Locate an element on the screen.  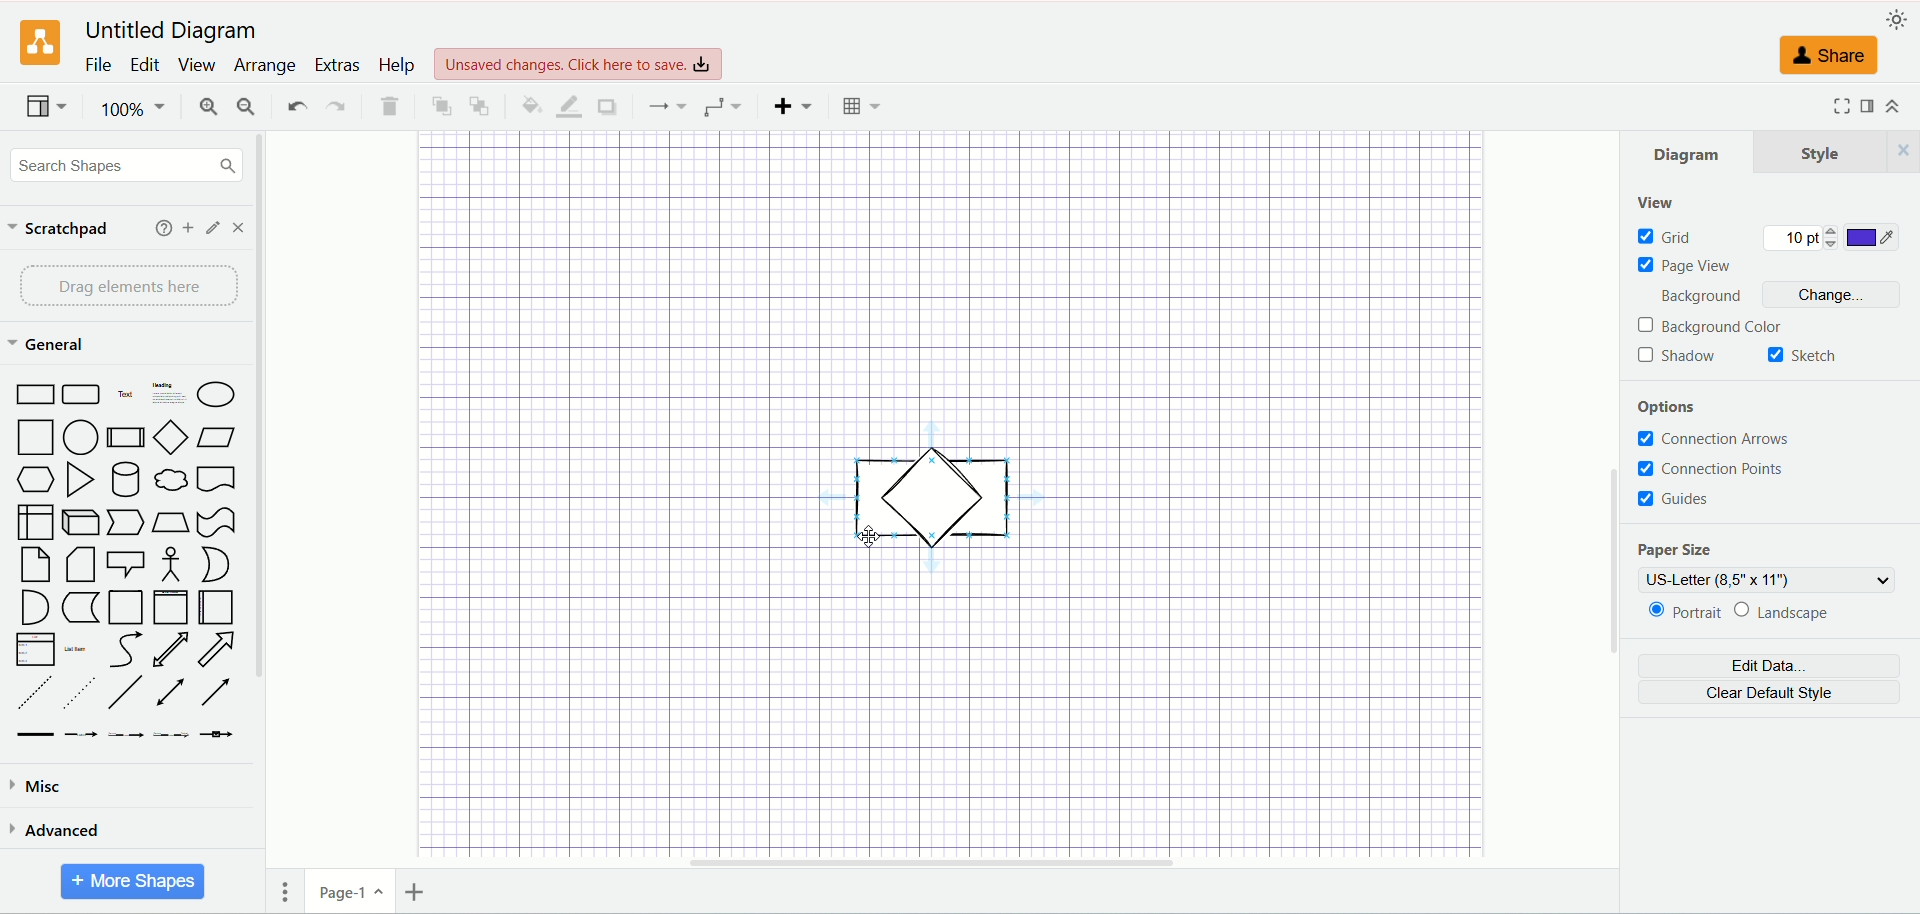
change is located at coordinates (1835, 295).